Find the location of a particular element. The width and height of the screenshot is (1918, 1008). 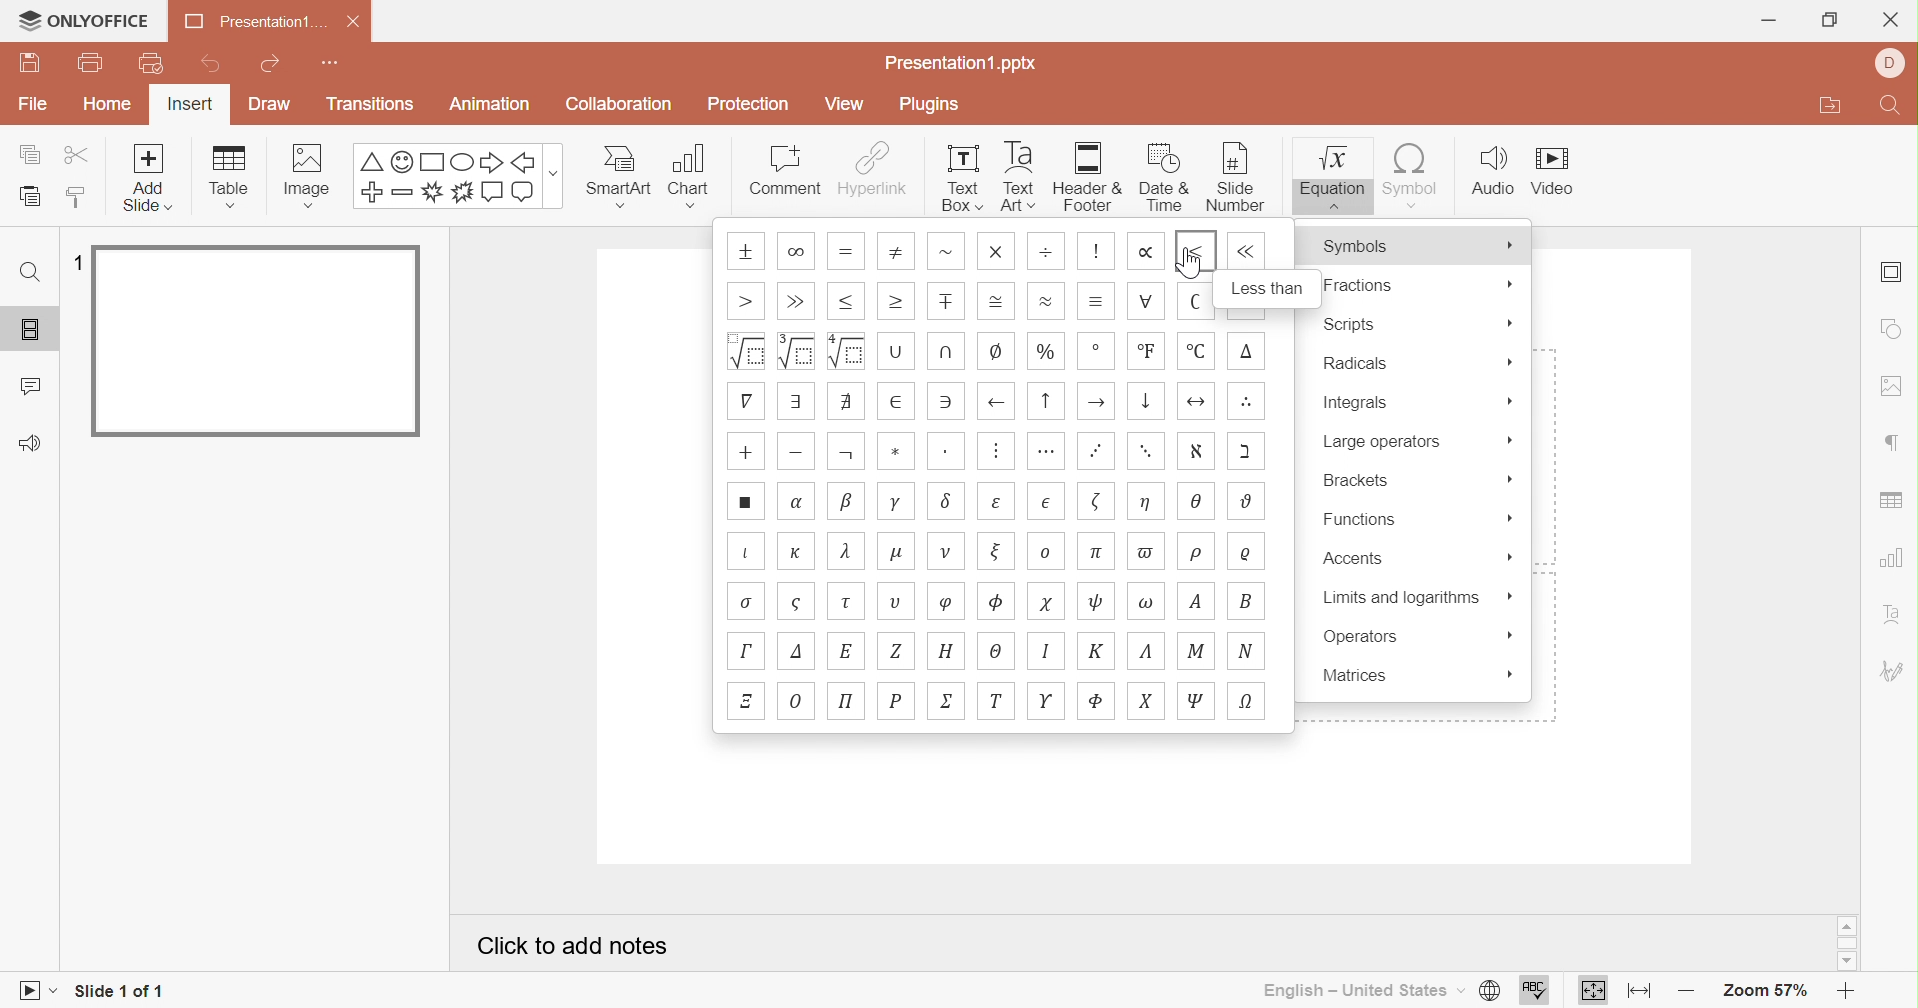

Fractions is located at coordinates (1418, 280).